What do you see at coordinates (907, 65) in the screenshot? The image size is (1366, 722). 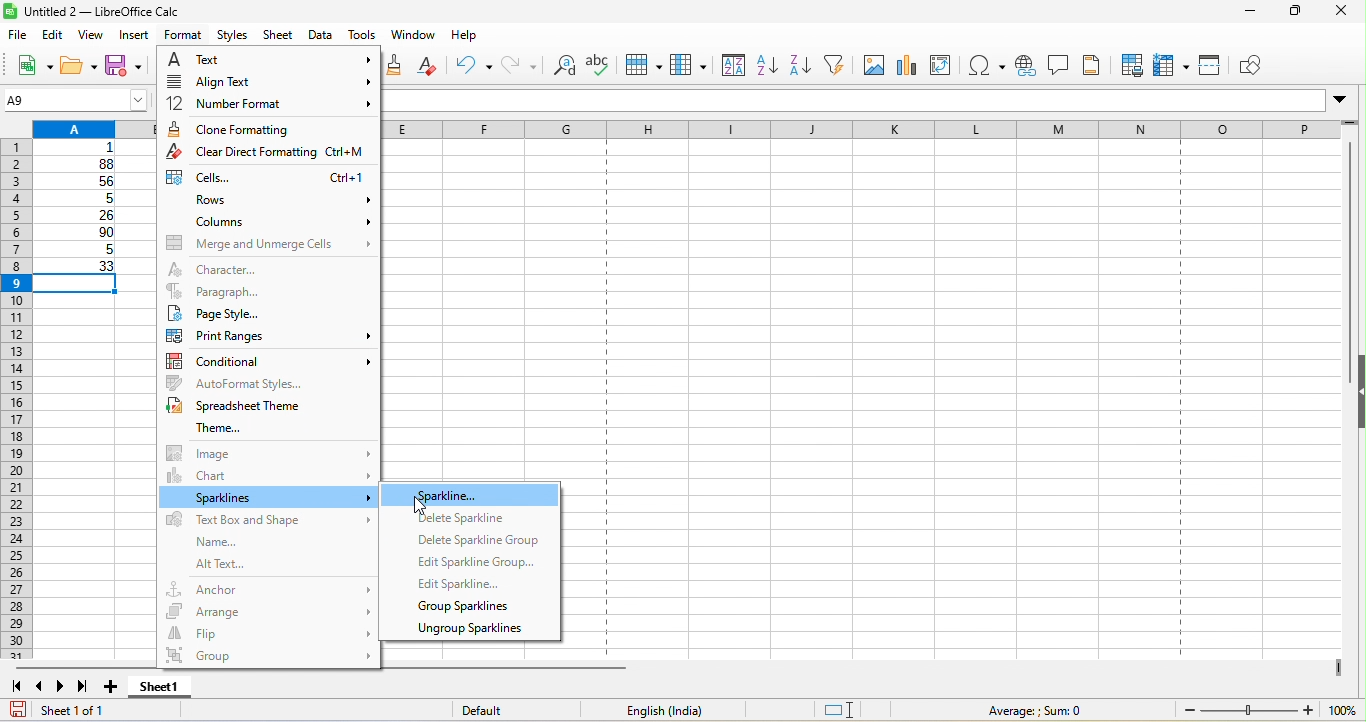 I see `chart` at bounding box center [907, 65].